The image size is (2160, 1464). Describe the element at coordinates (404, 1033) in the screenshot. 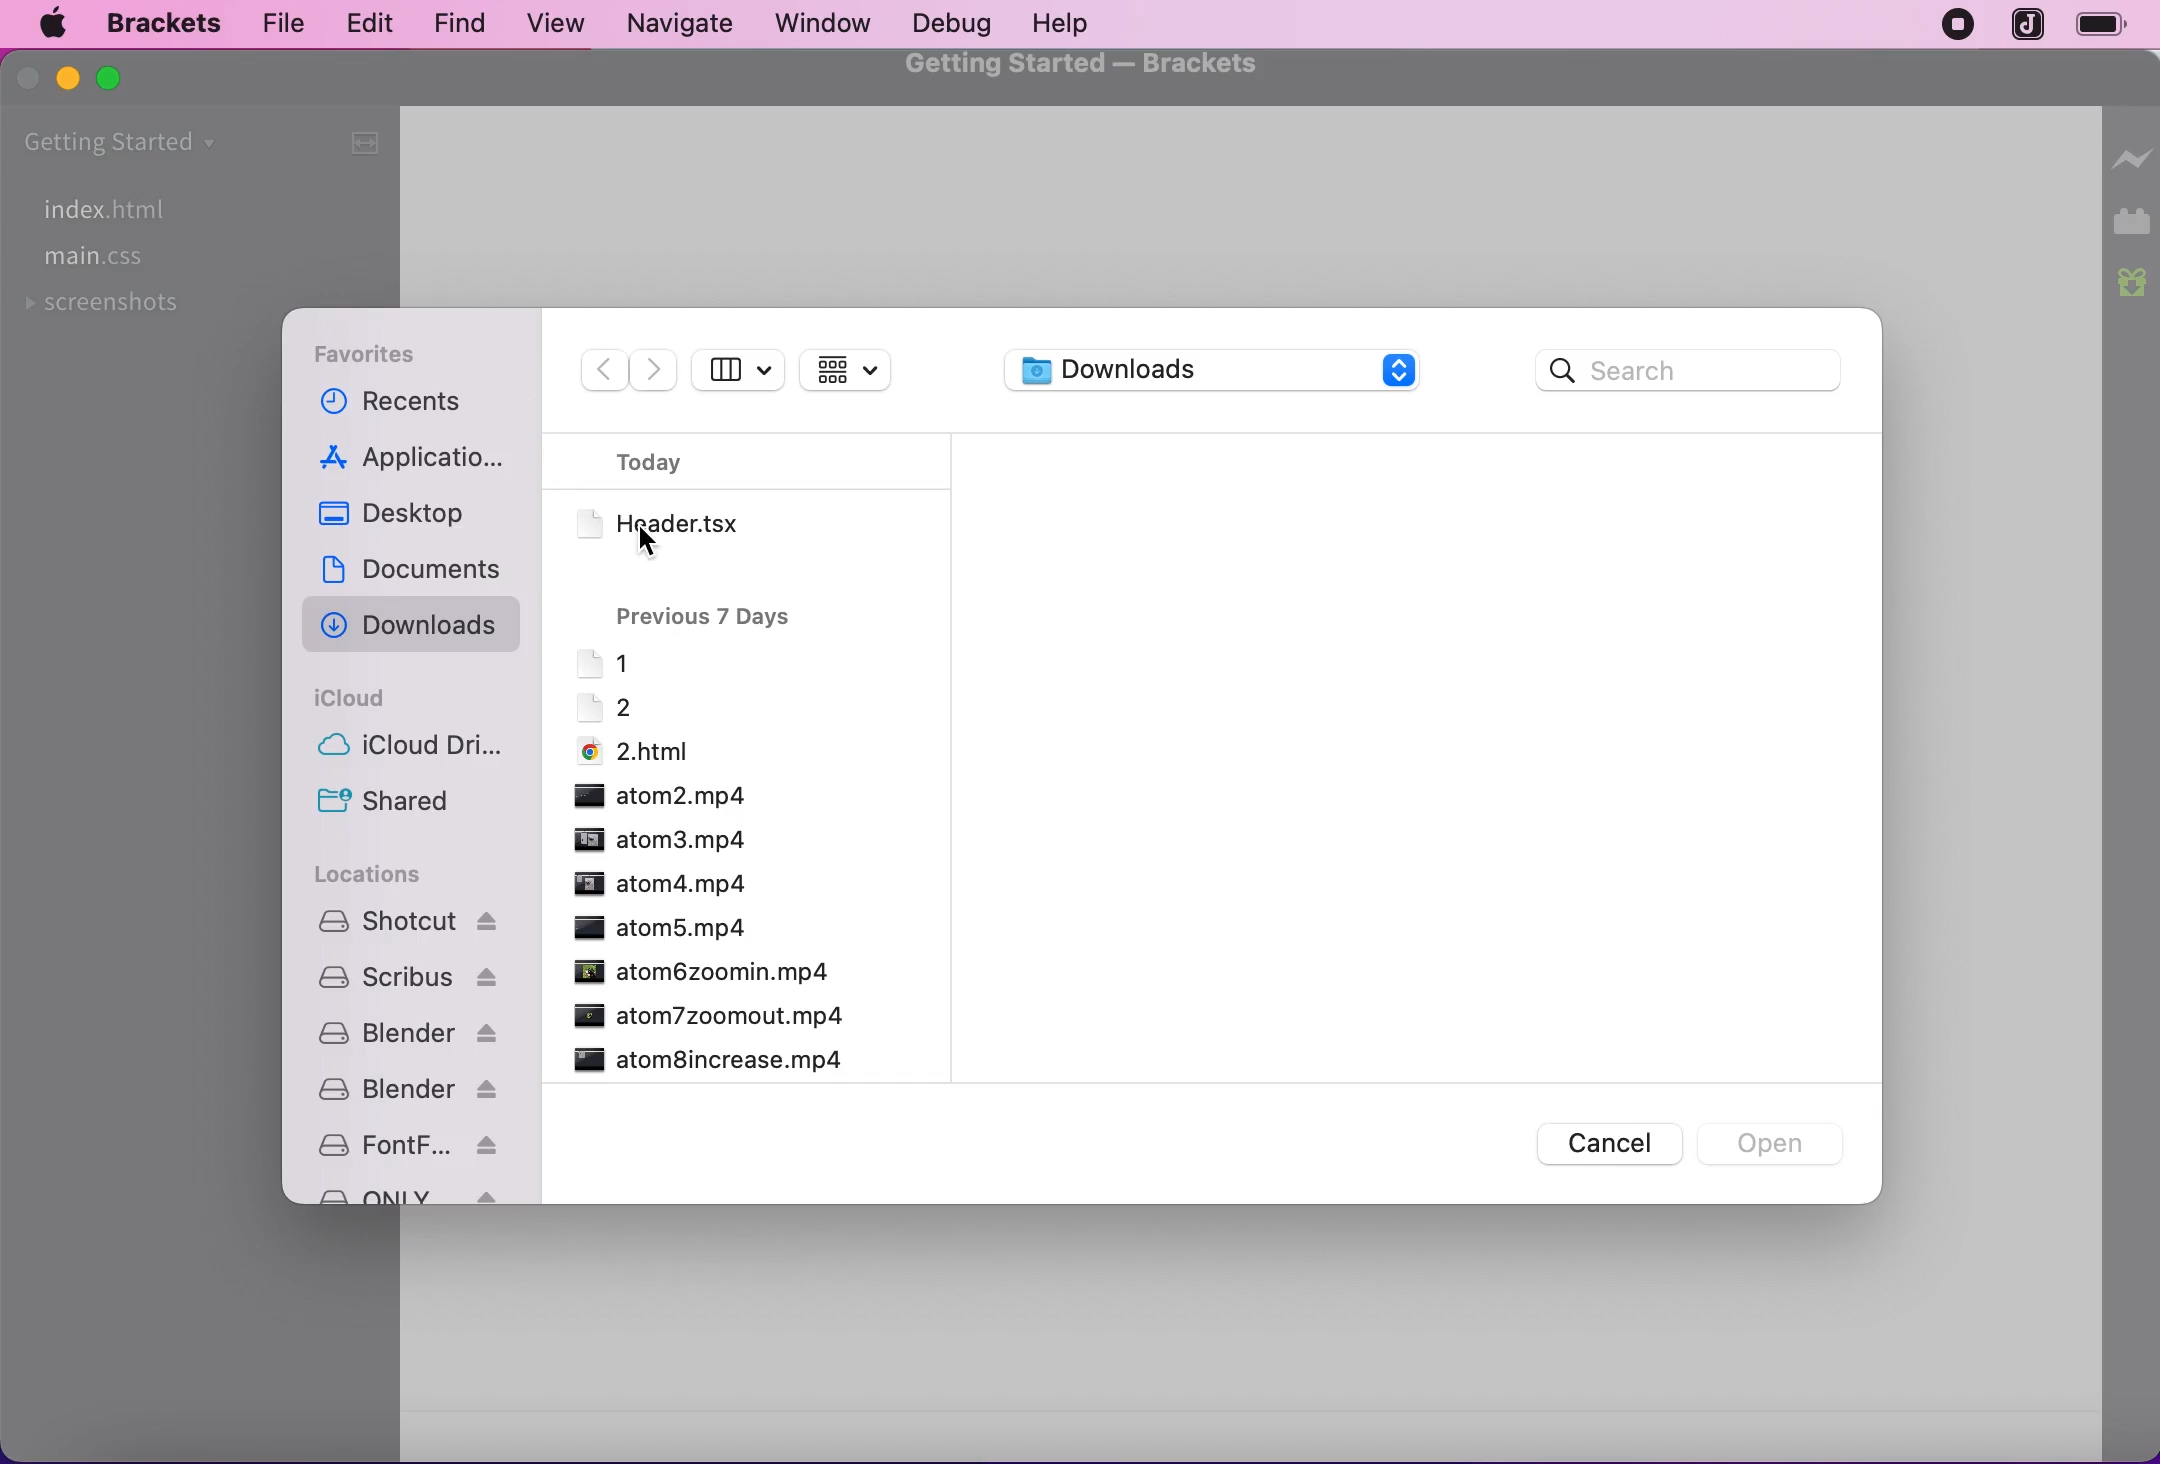

I see `blender` at that location.